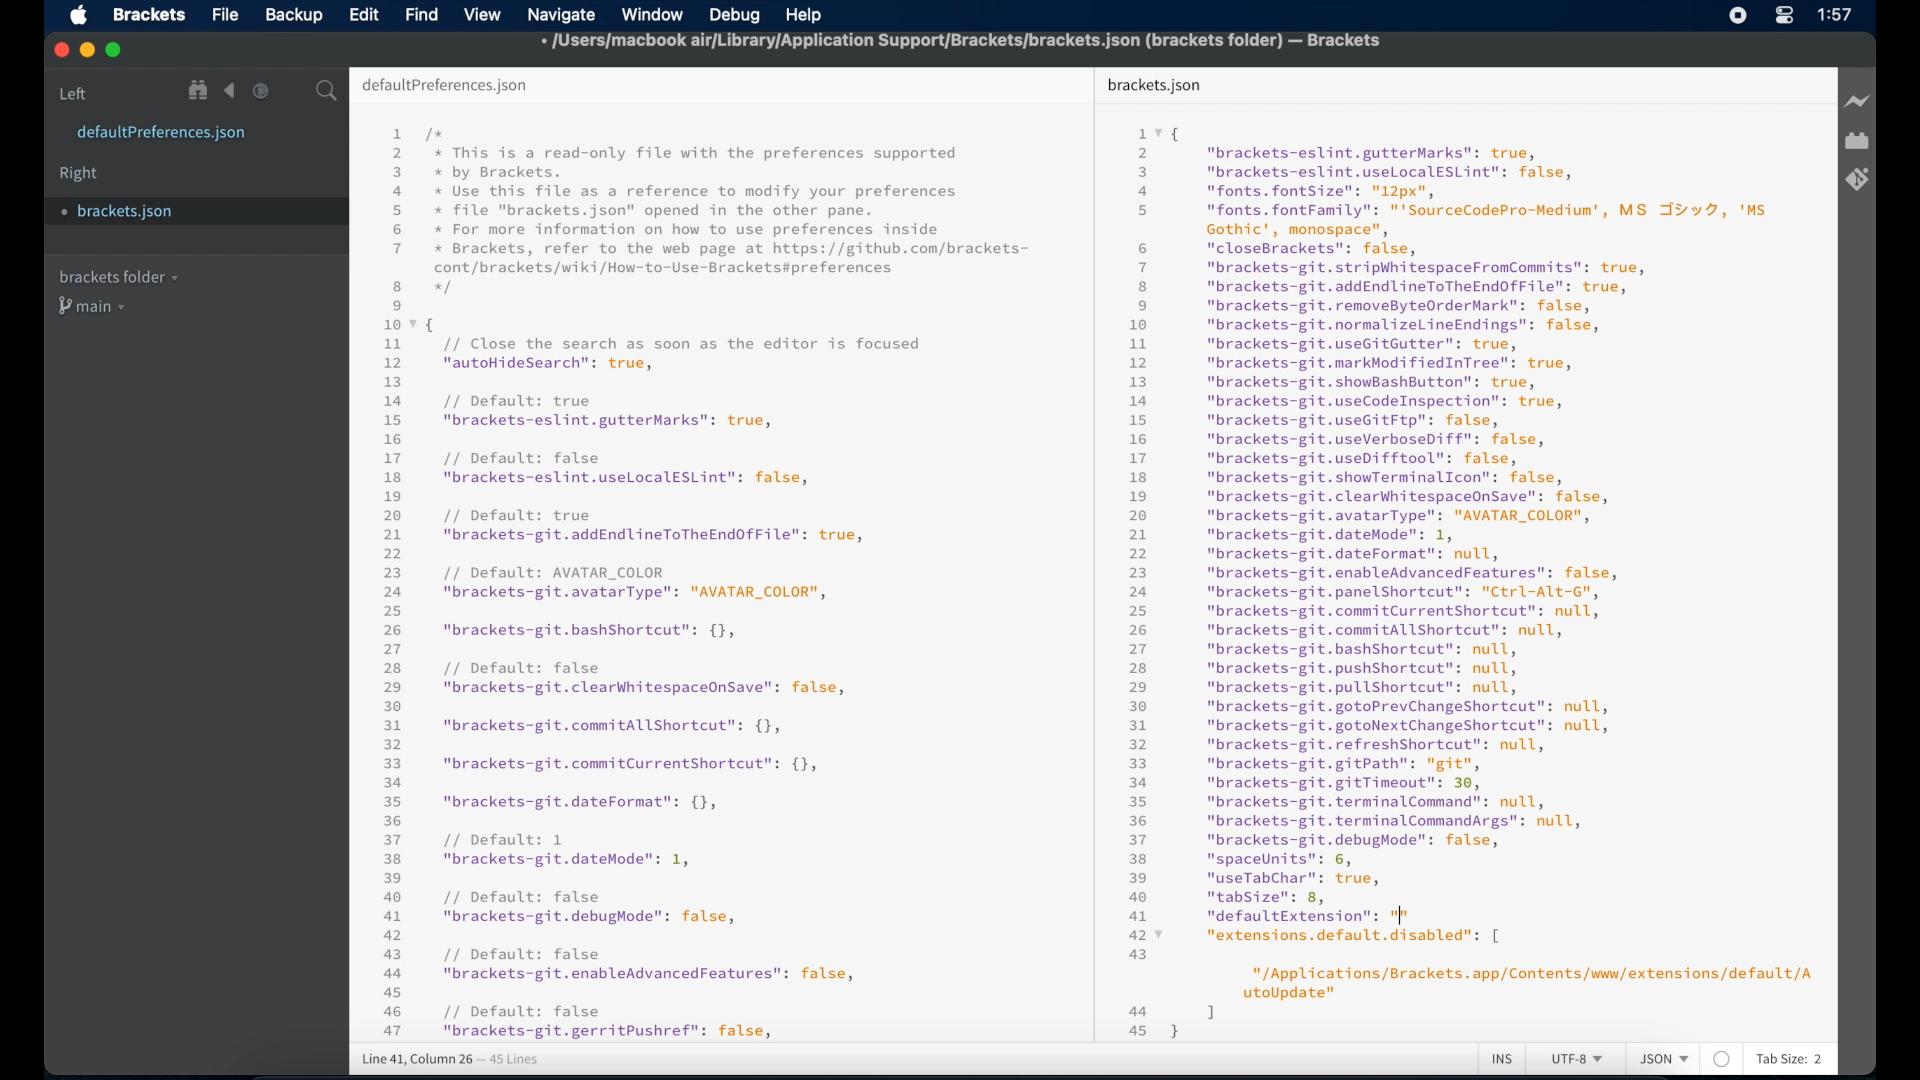  Describe the element at coordinates (150, 14) in the screenshot. I see `brackets` at that location.